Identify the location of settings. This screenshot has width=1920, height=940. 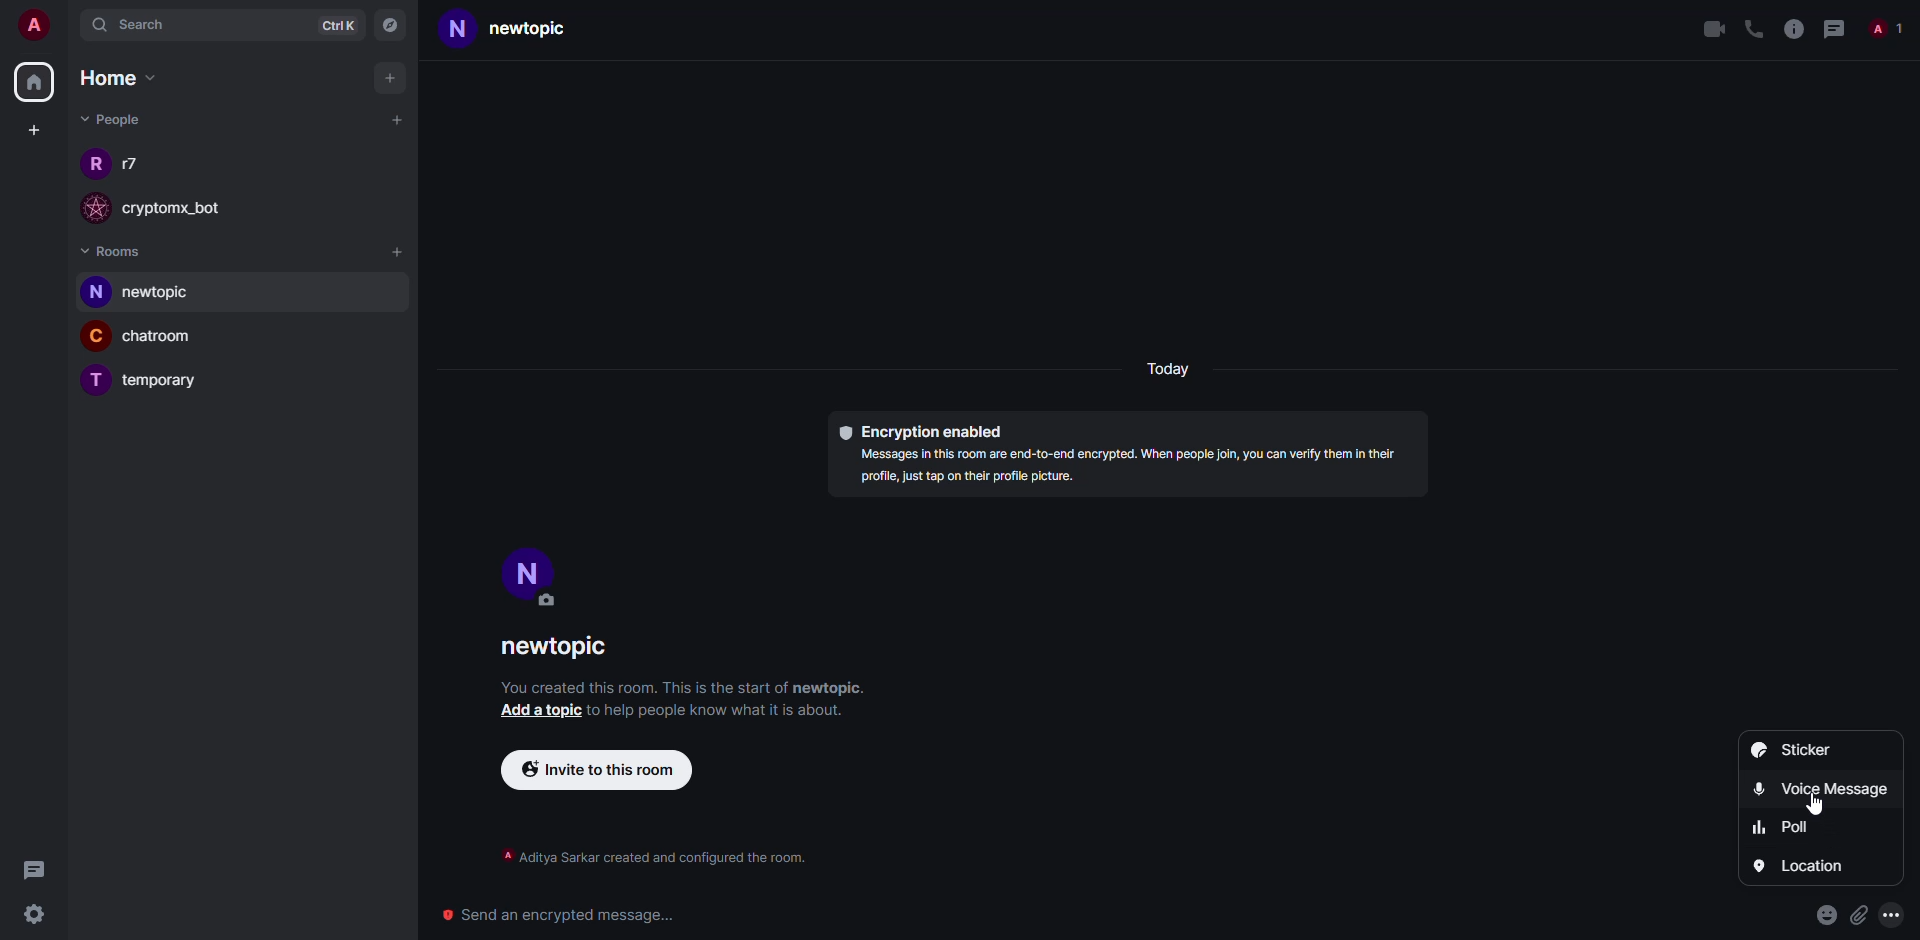
(39, 915).